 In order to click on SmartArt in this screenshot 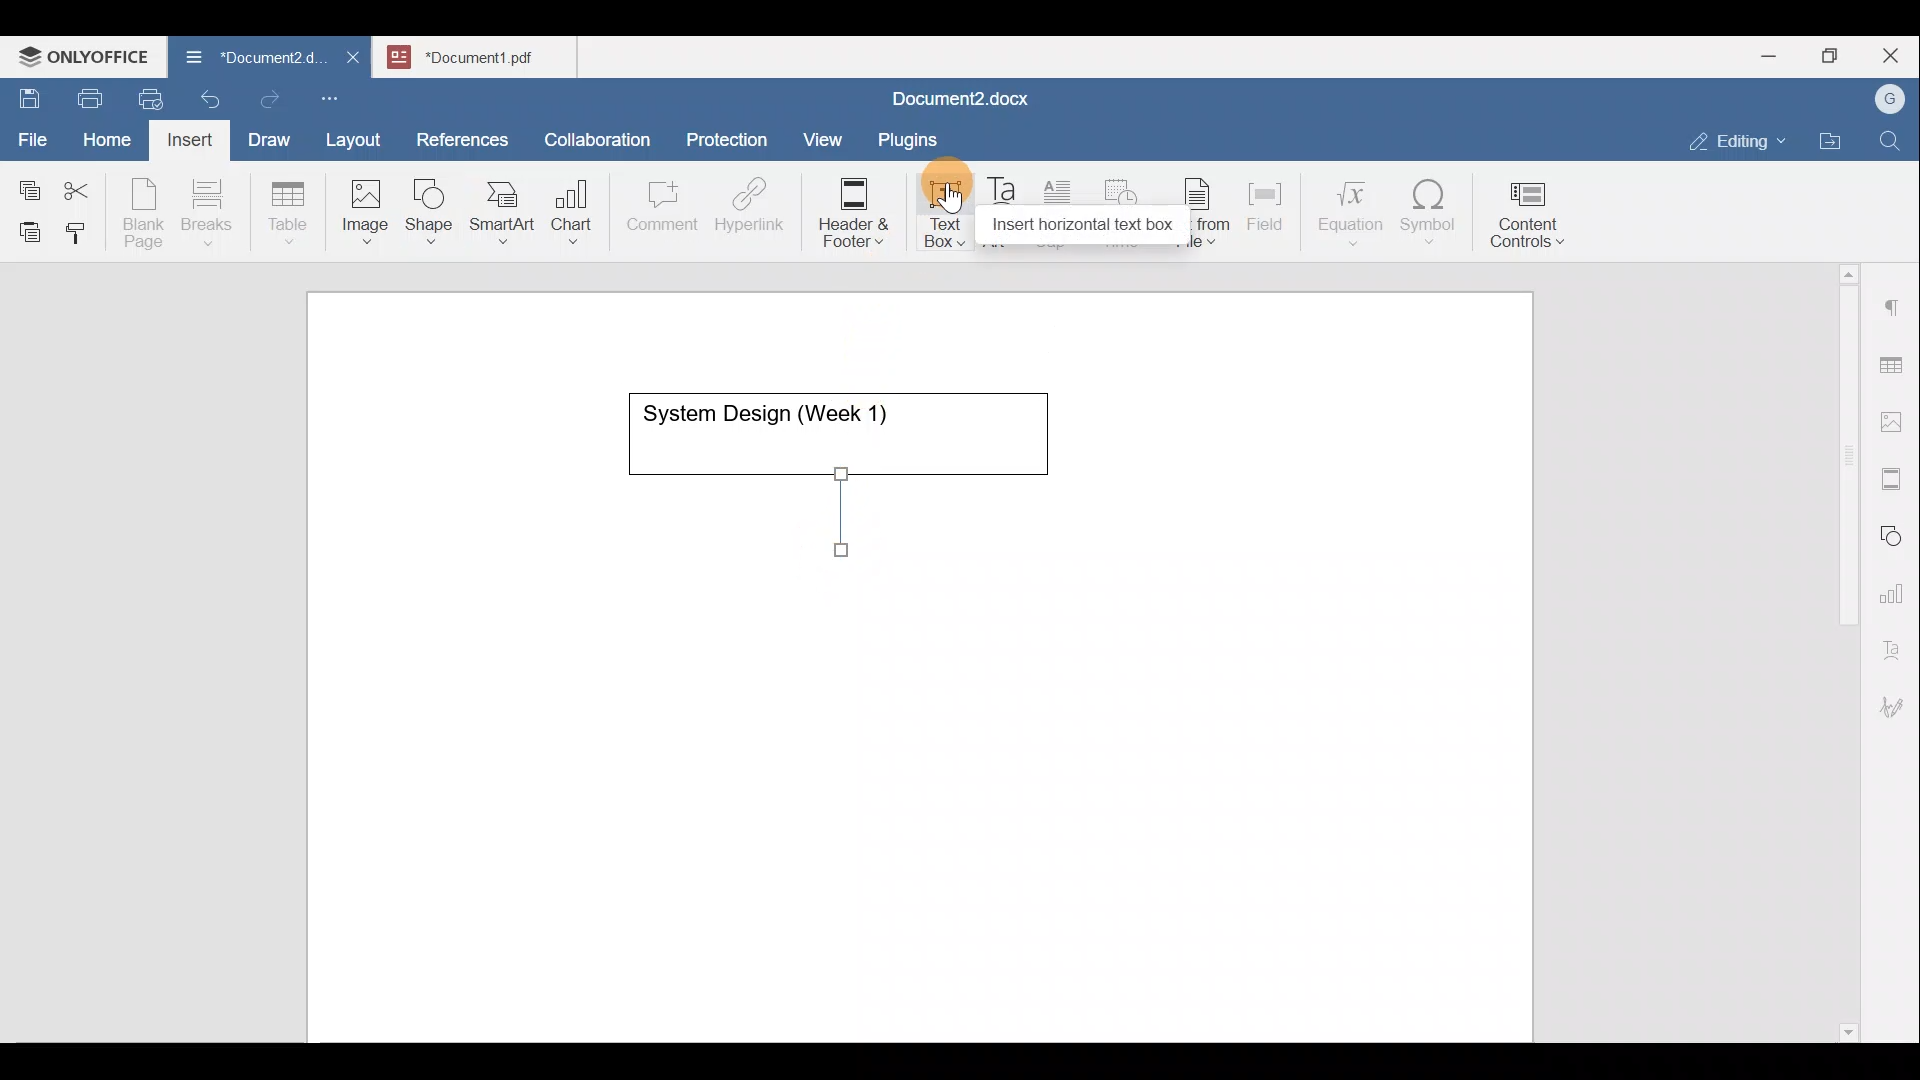, I will do `click(499, 208)`.